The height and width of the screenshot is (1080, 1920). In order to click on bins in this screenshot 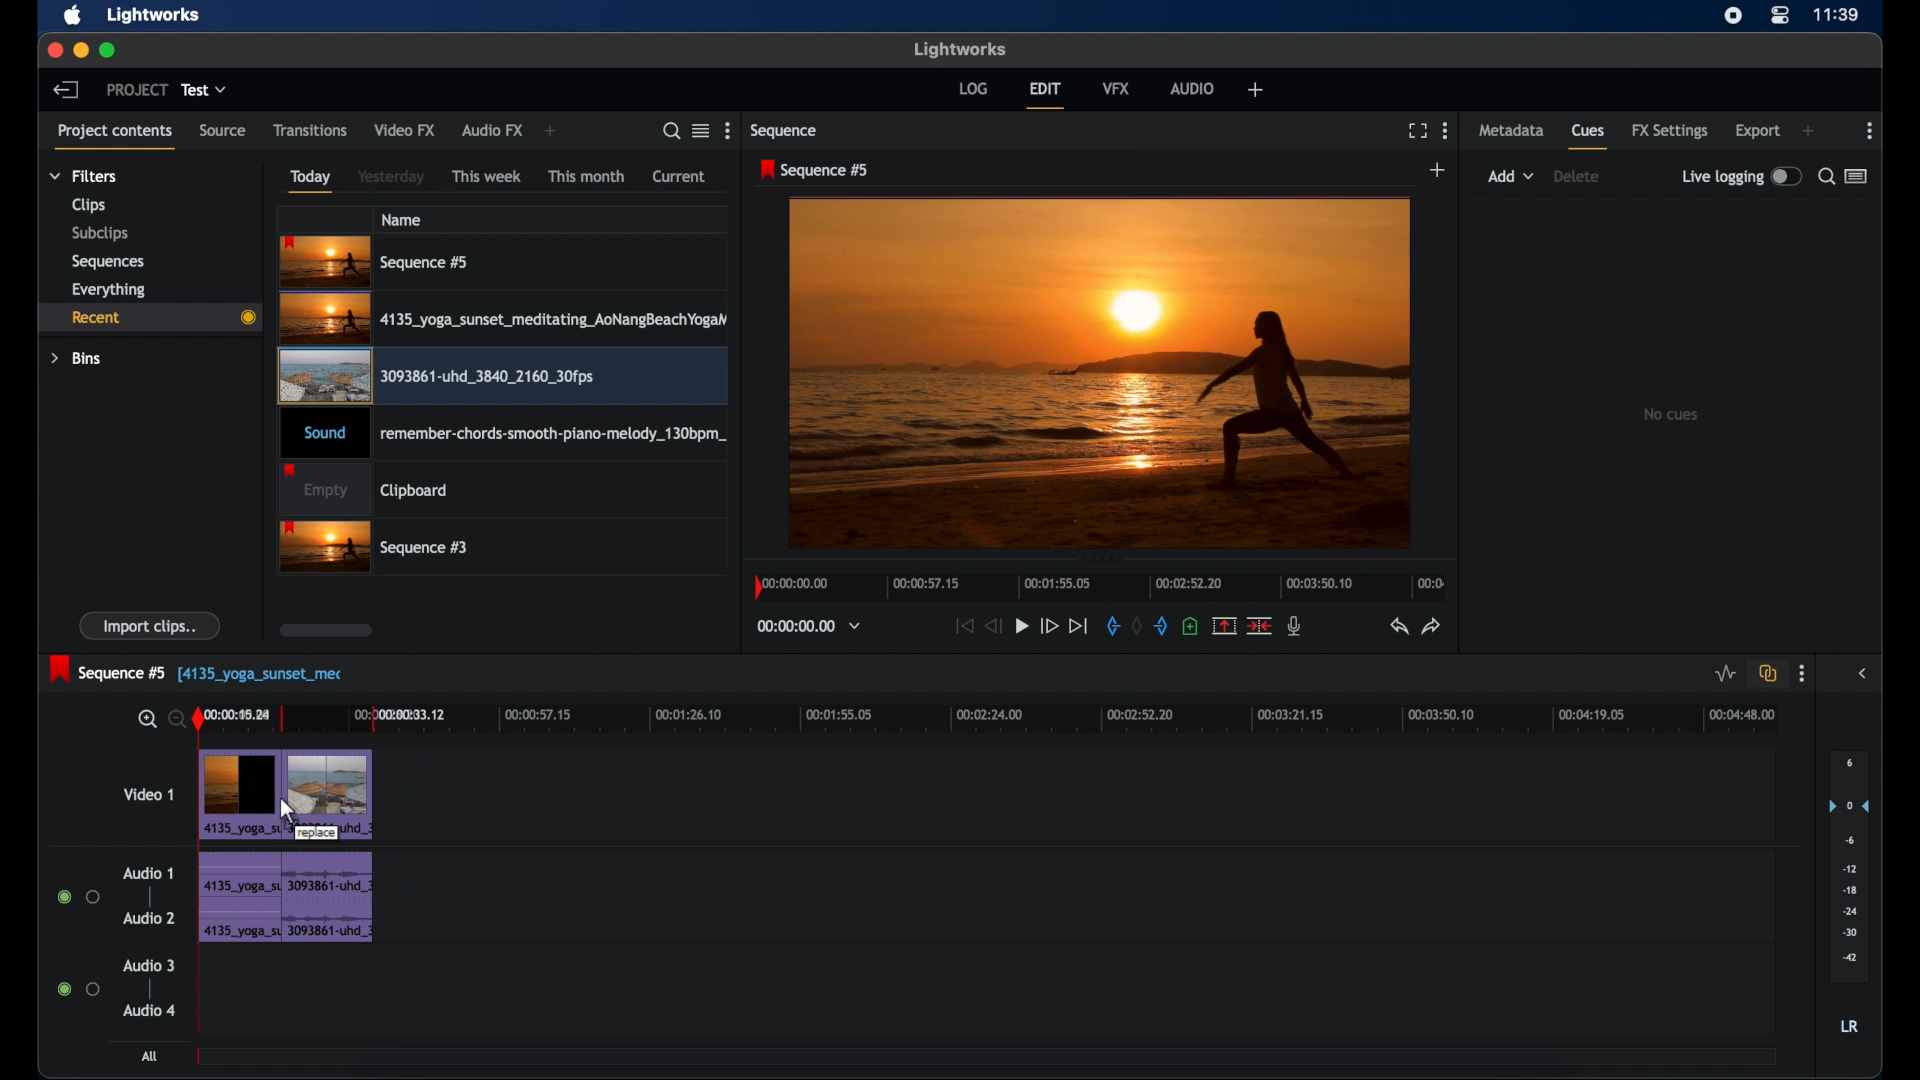, I will do `click(78, 360)`.